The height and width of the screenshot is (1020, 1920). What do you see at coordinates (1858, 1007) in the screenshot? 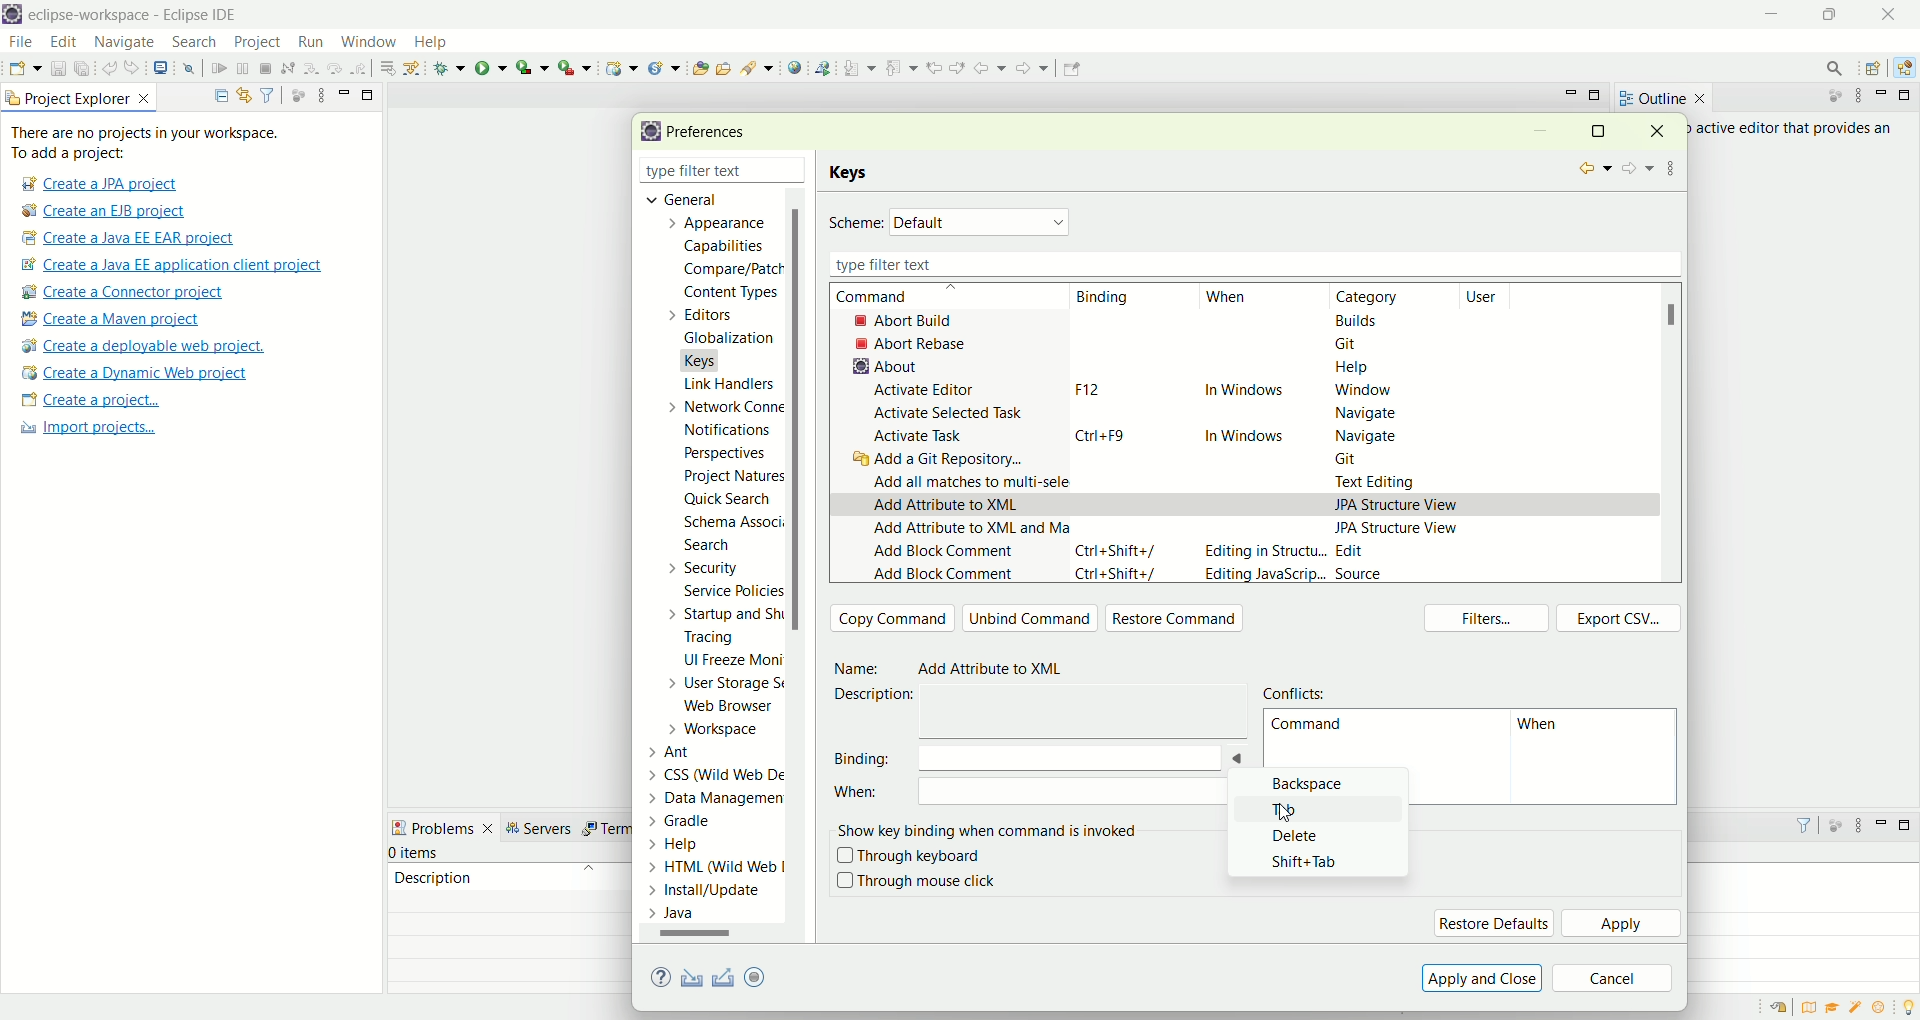
I see `samples` at bounding box center [1858, 1007].